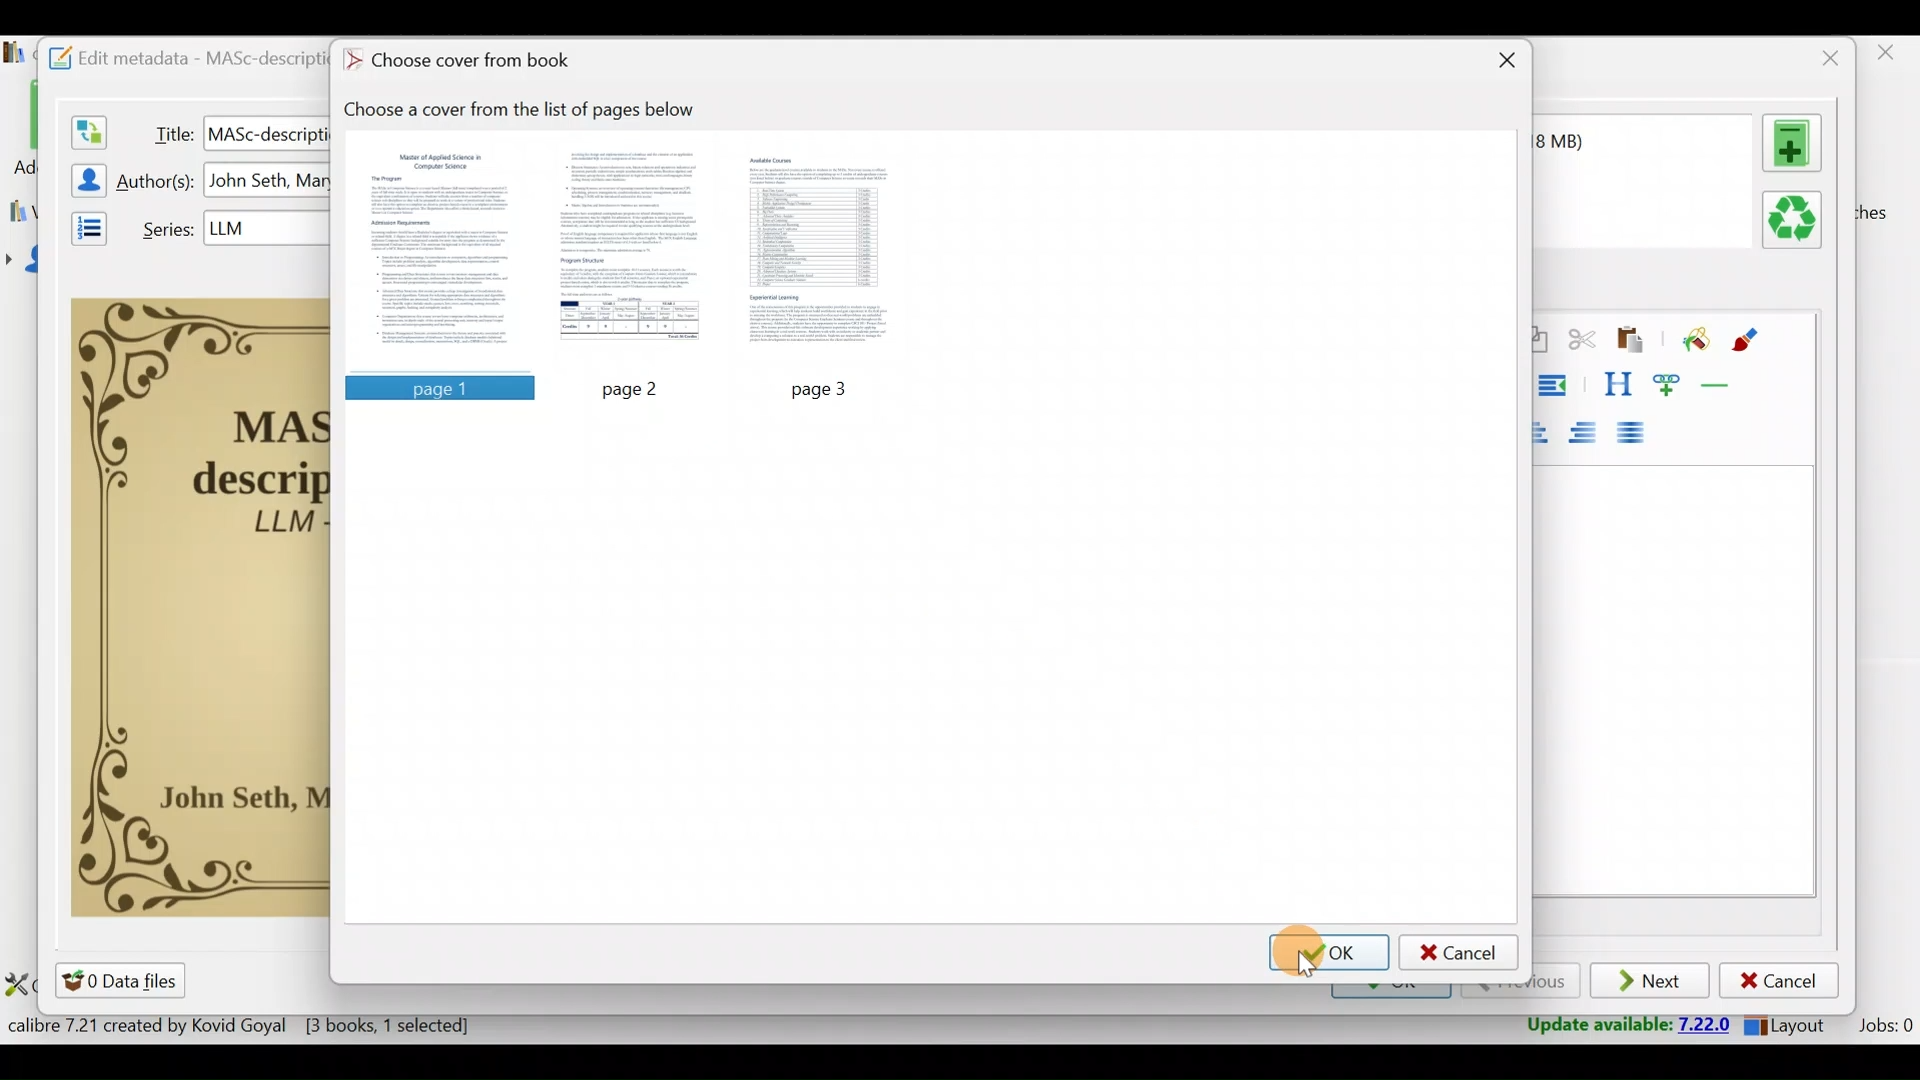 The height and width of the screenshot is (1080, 1920). I want to click on , so click(267, 227).